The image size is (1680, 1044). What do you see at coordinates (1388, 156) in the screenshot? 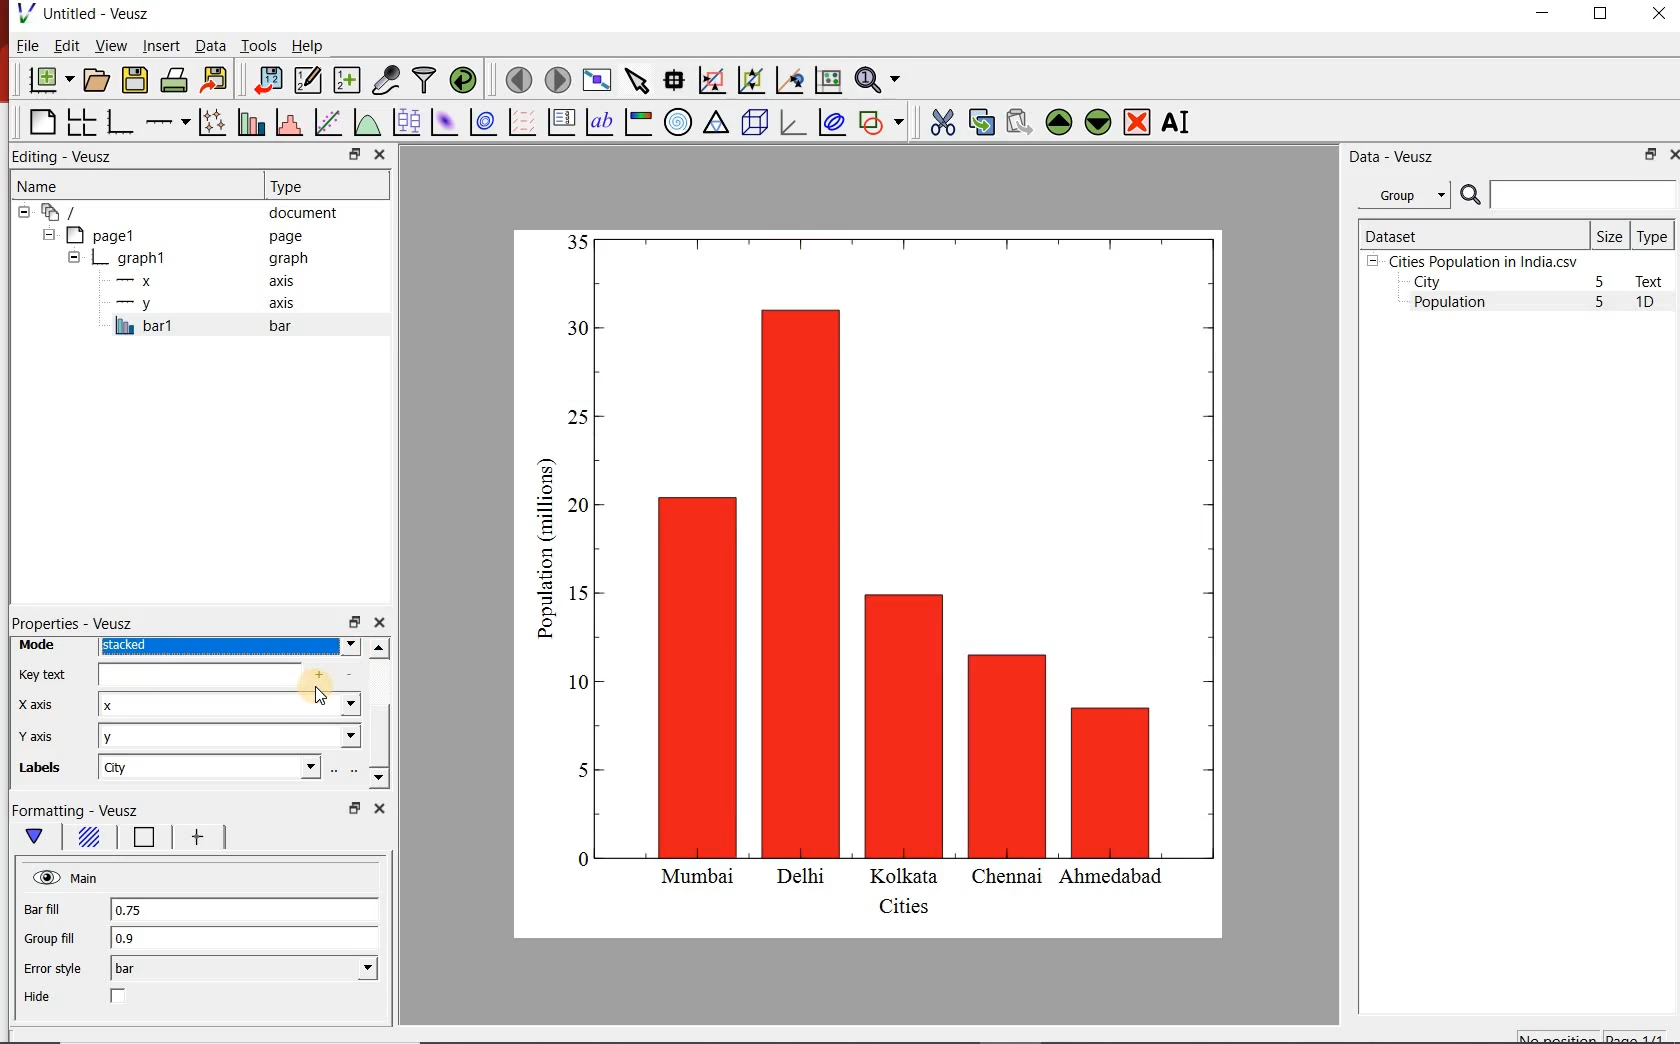
I see `Data - Veusz` at bounding box center [1388, 156].